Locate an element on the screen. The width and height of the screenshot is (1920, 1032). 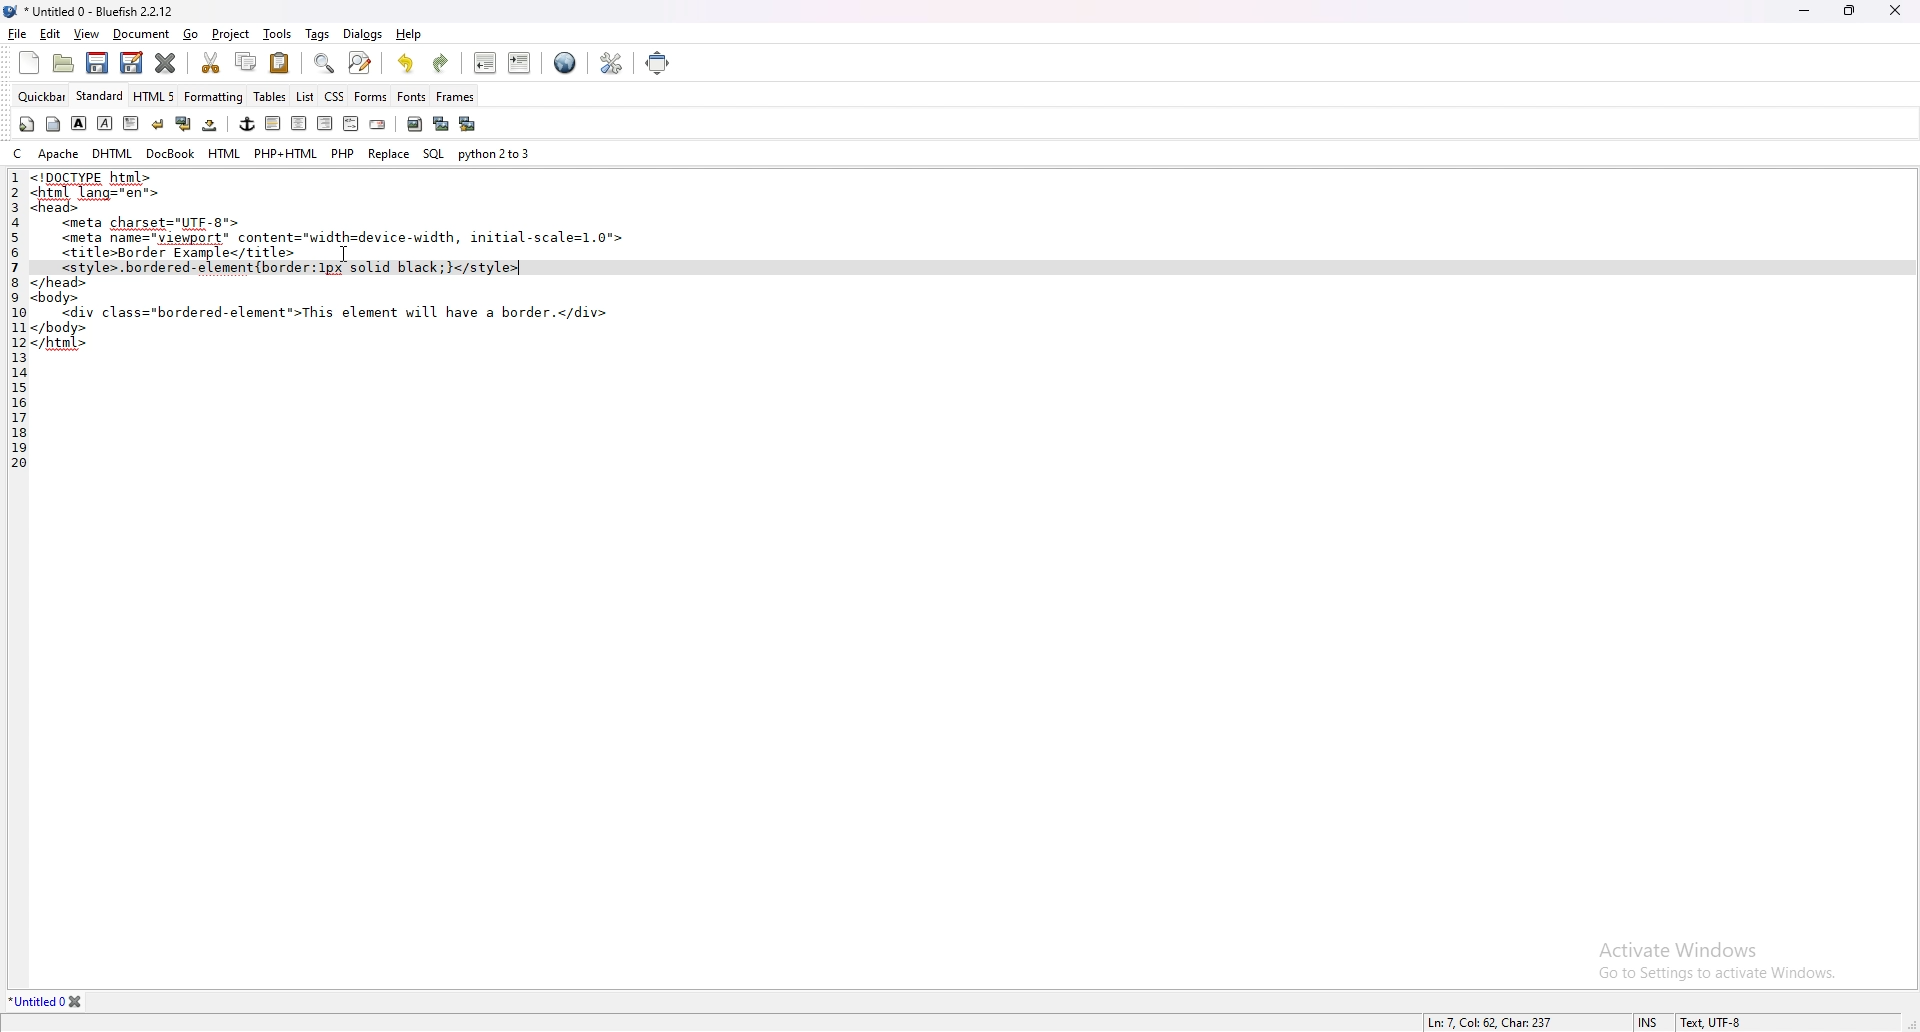
html comment is located at coordinates (350, 124).